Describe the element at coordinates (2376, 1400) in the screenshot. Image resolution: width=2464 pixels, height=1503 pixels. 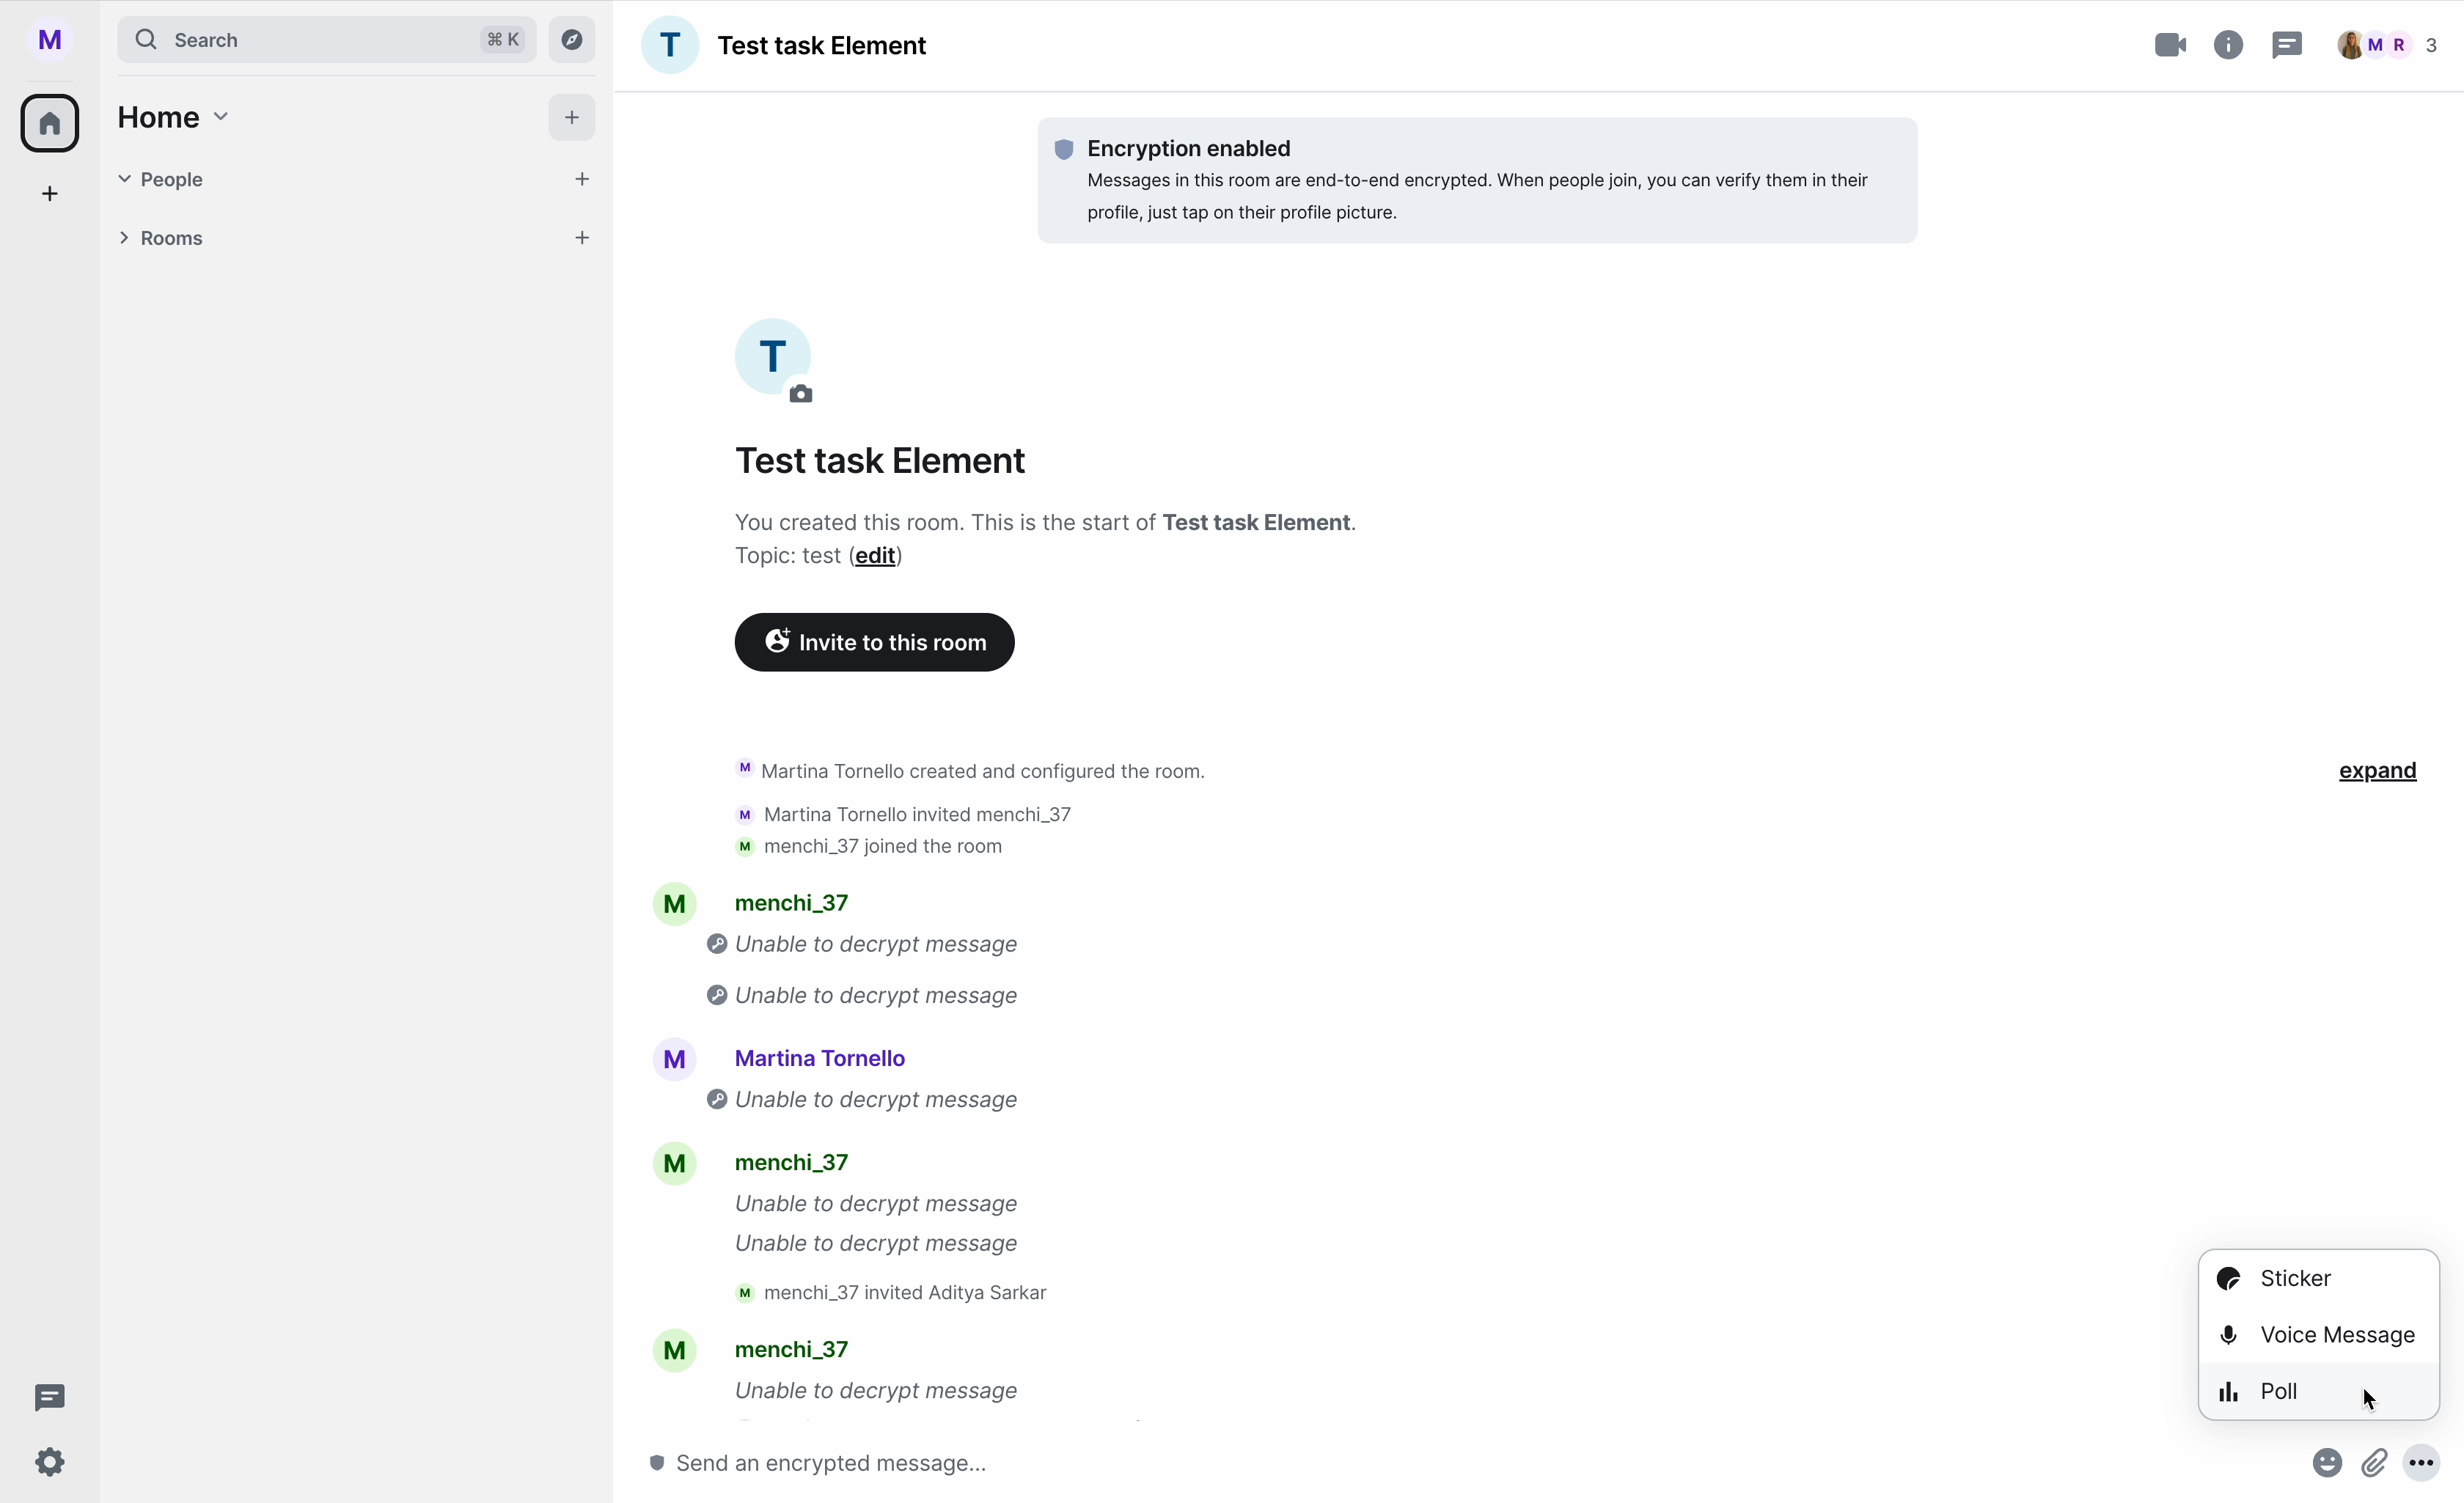
I see `cursor` at that location.